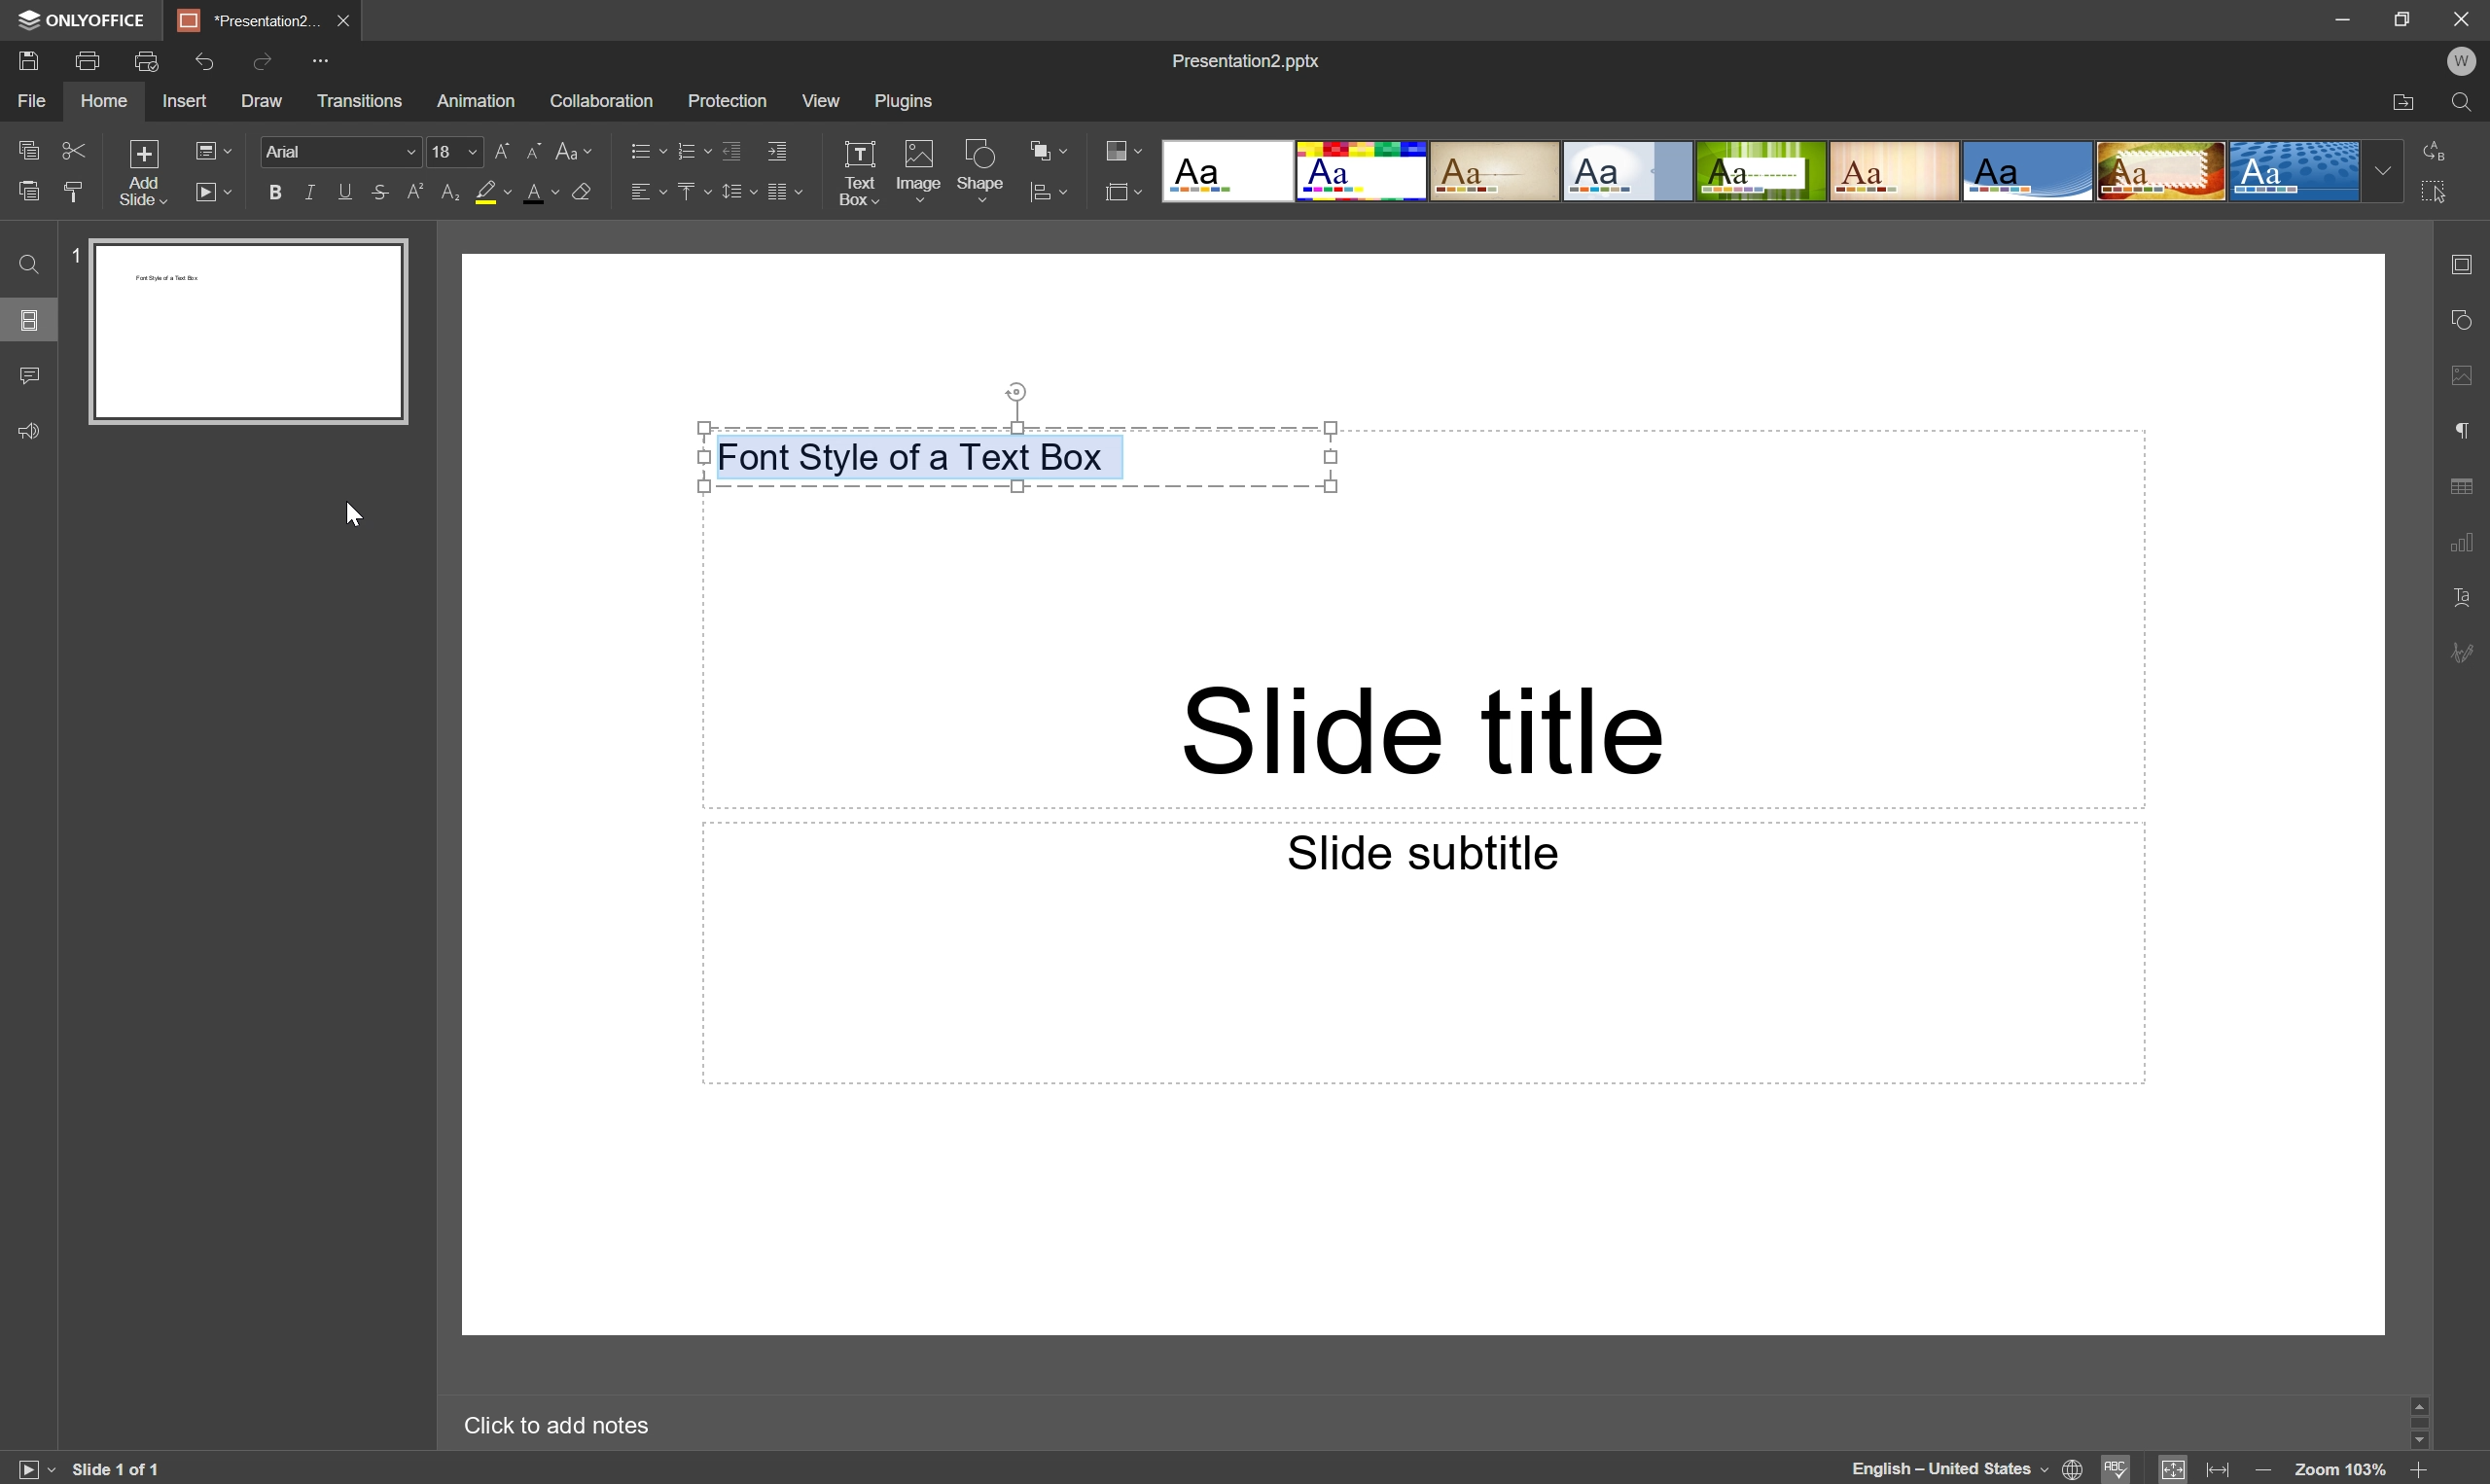 The width and height of the screenshot is (2490, 1484). I want to click on Increase indent, so click(781, 148).